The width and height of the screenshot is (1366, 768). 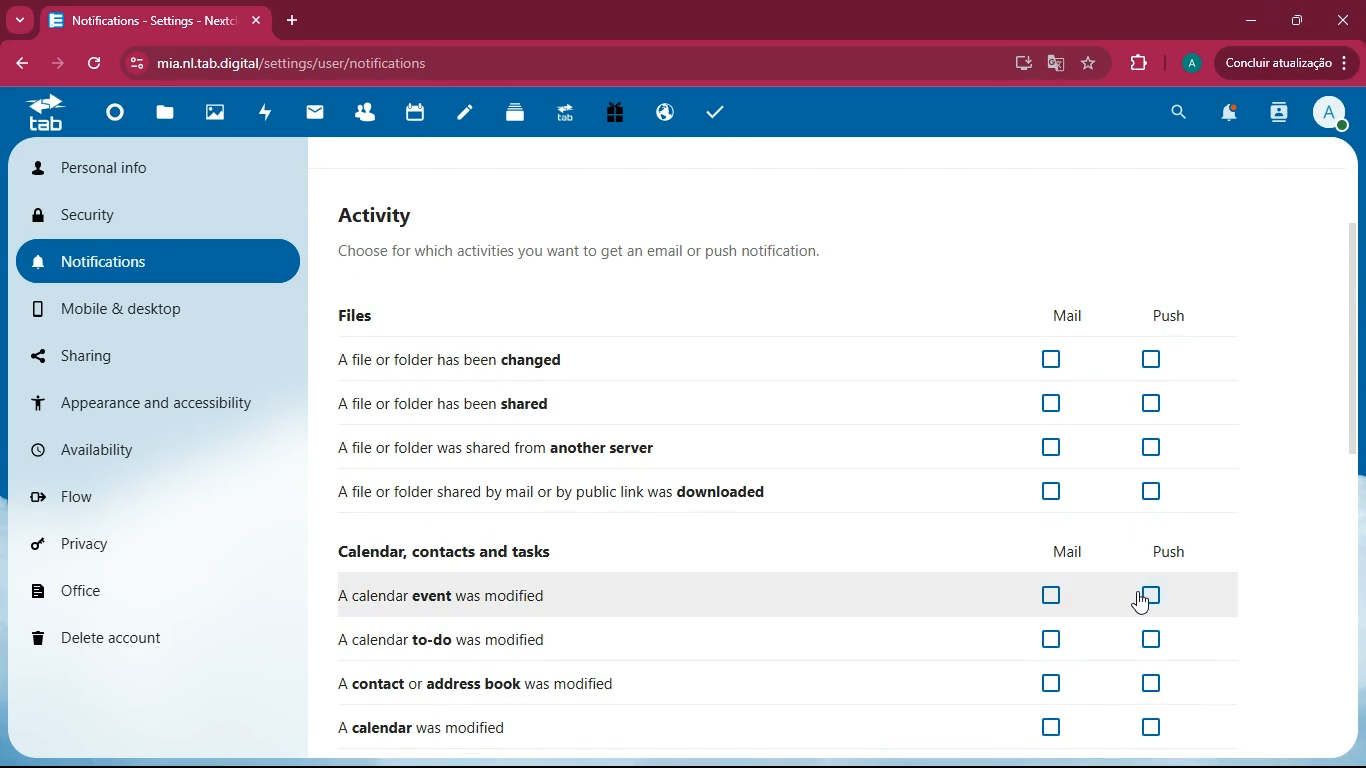 I want to click on Calendar, contacts and tasks, so click(x=441, y=552).